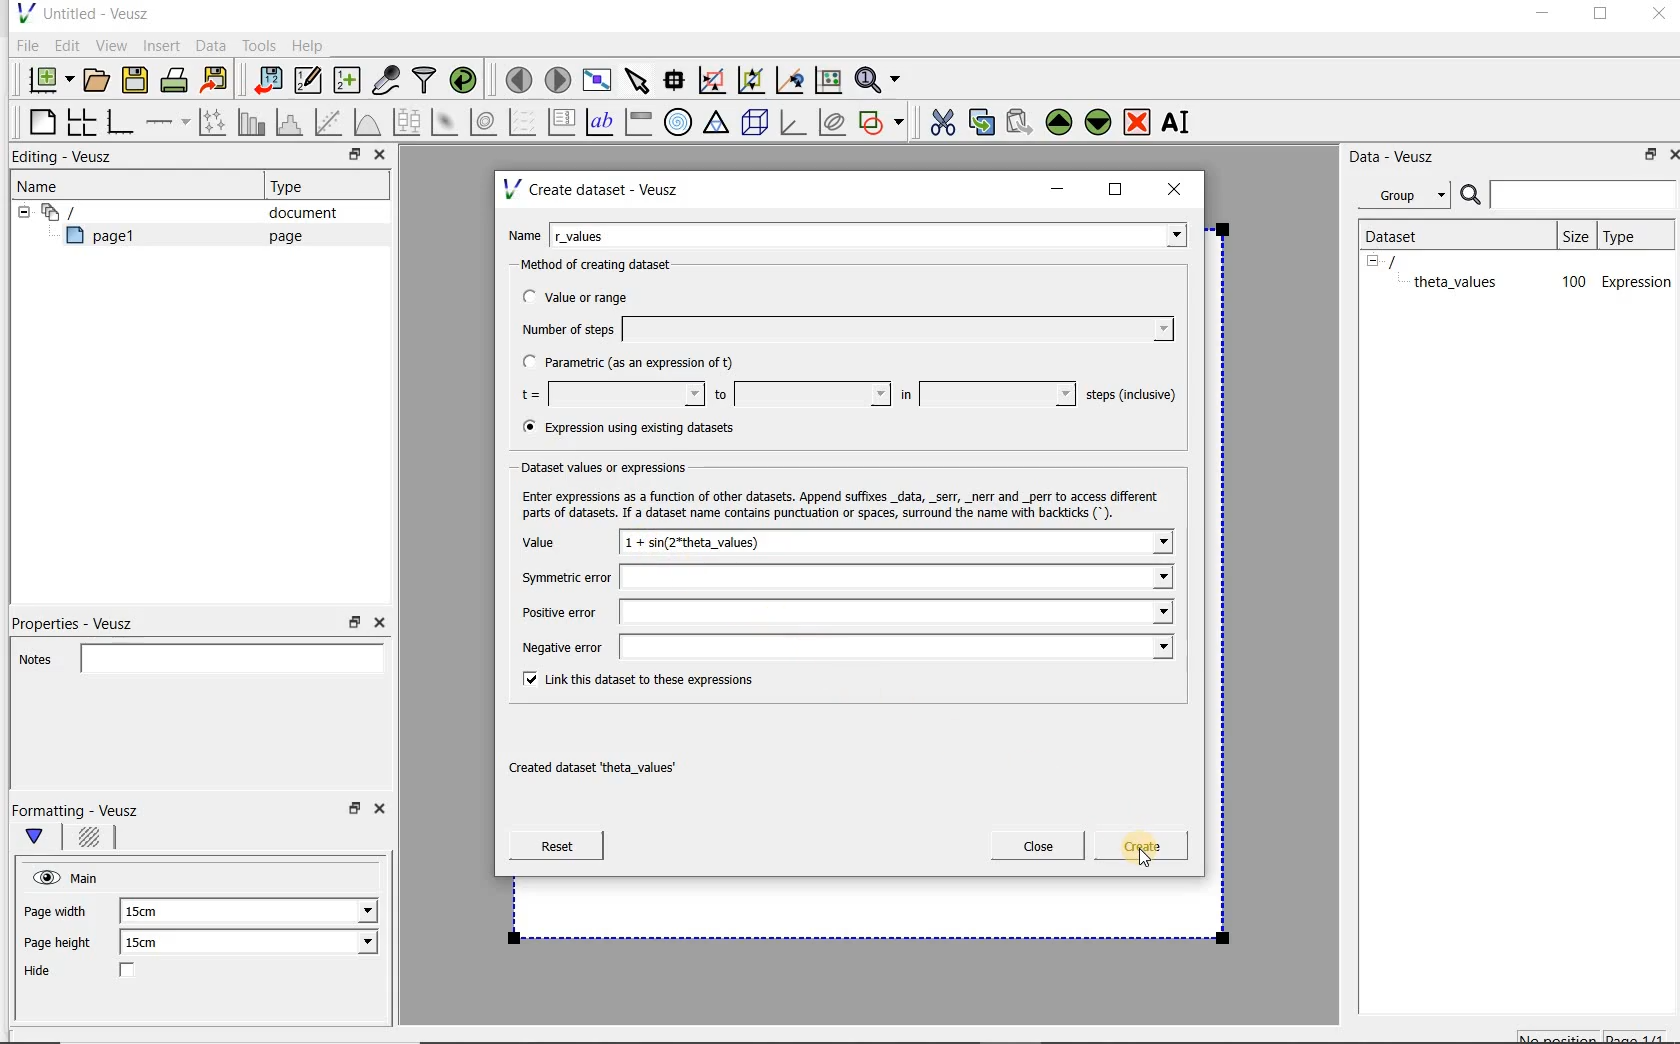  I want to click on move to the previous page, so click(520, 77).